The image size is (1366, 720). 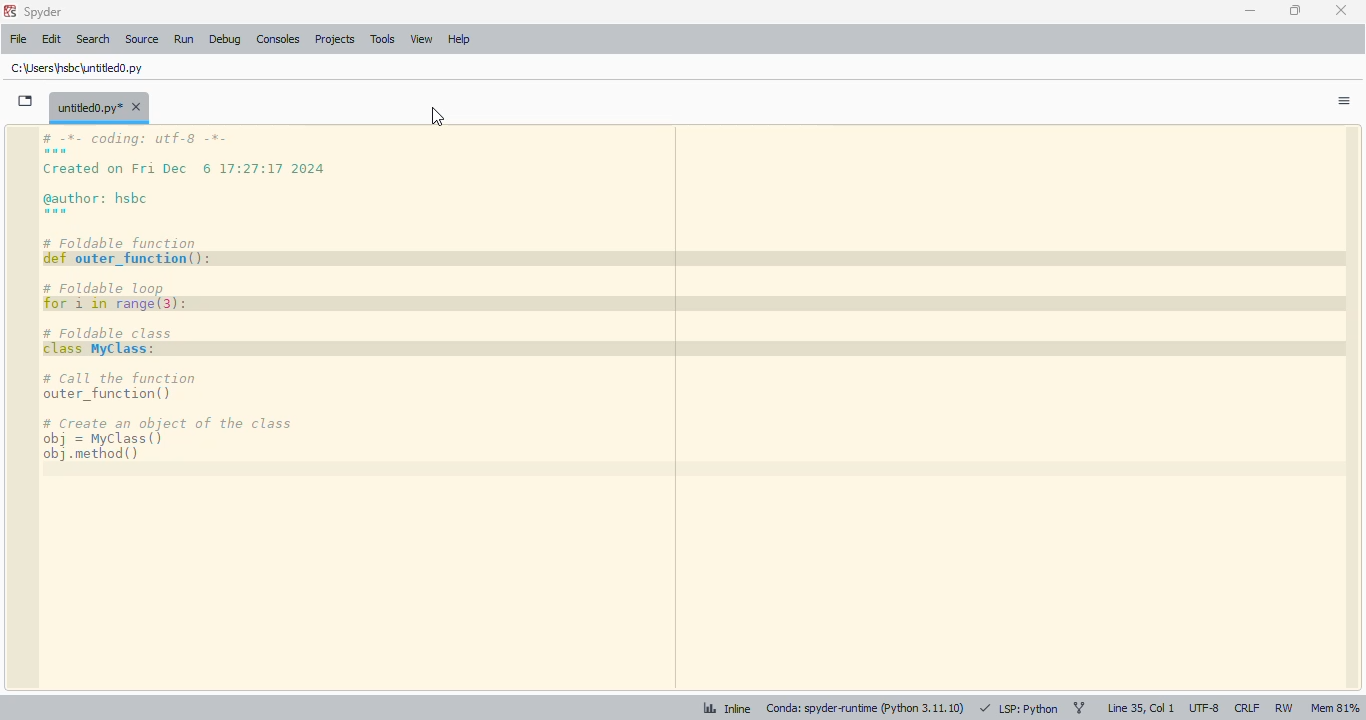 What do you see at coordinates (18, 39) in the screenshot?
I see `file` at bounding box center [18, 39].